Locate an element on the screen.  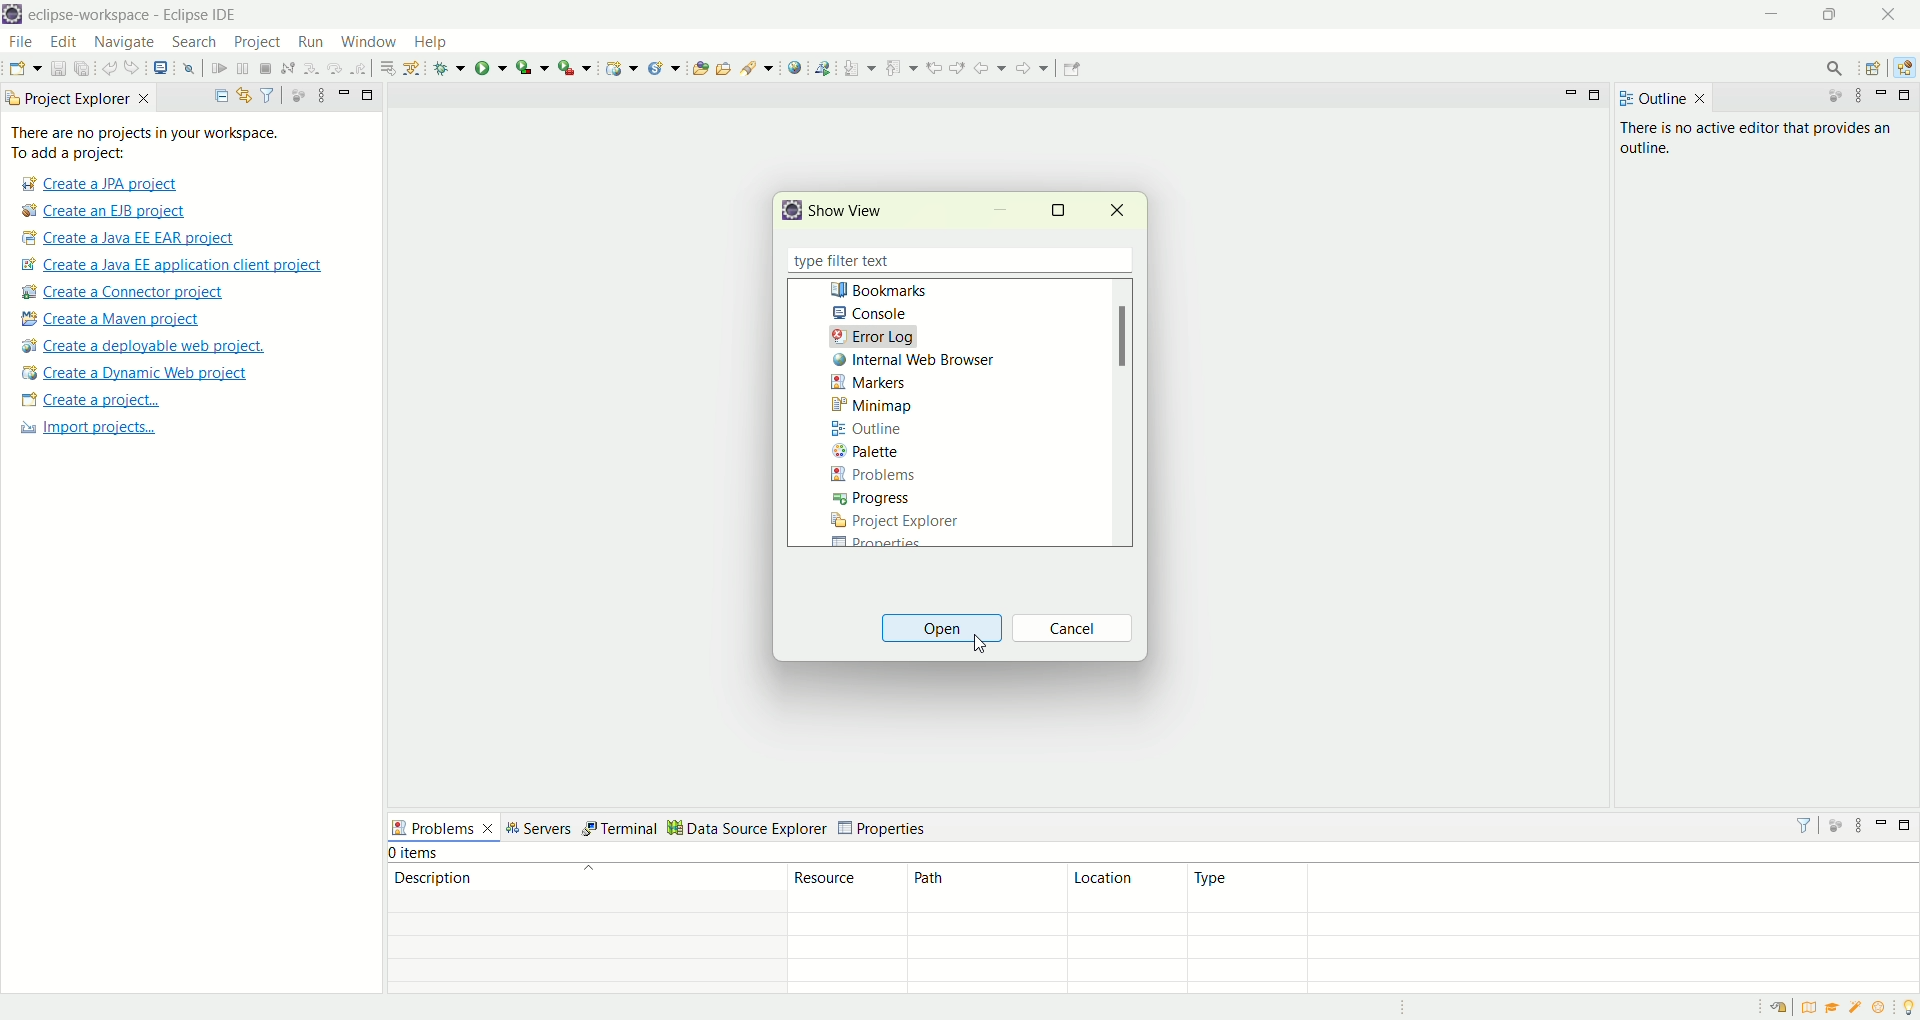
previous edit location is located at coordinates (934, 66).